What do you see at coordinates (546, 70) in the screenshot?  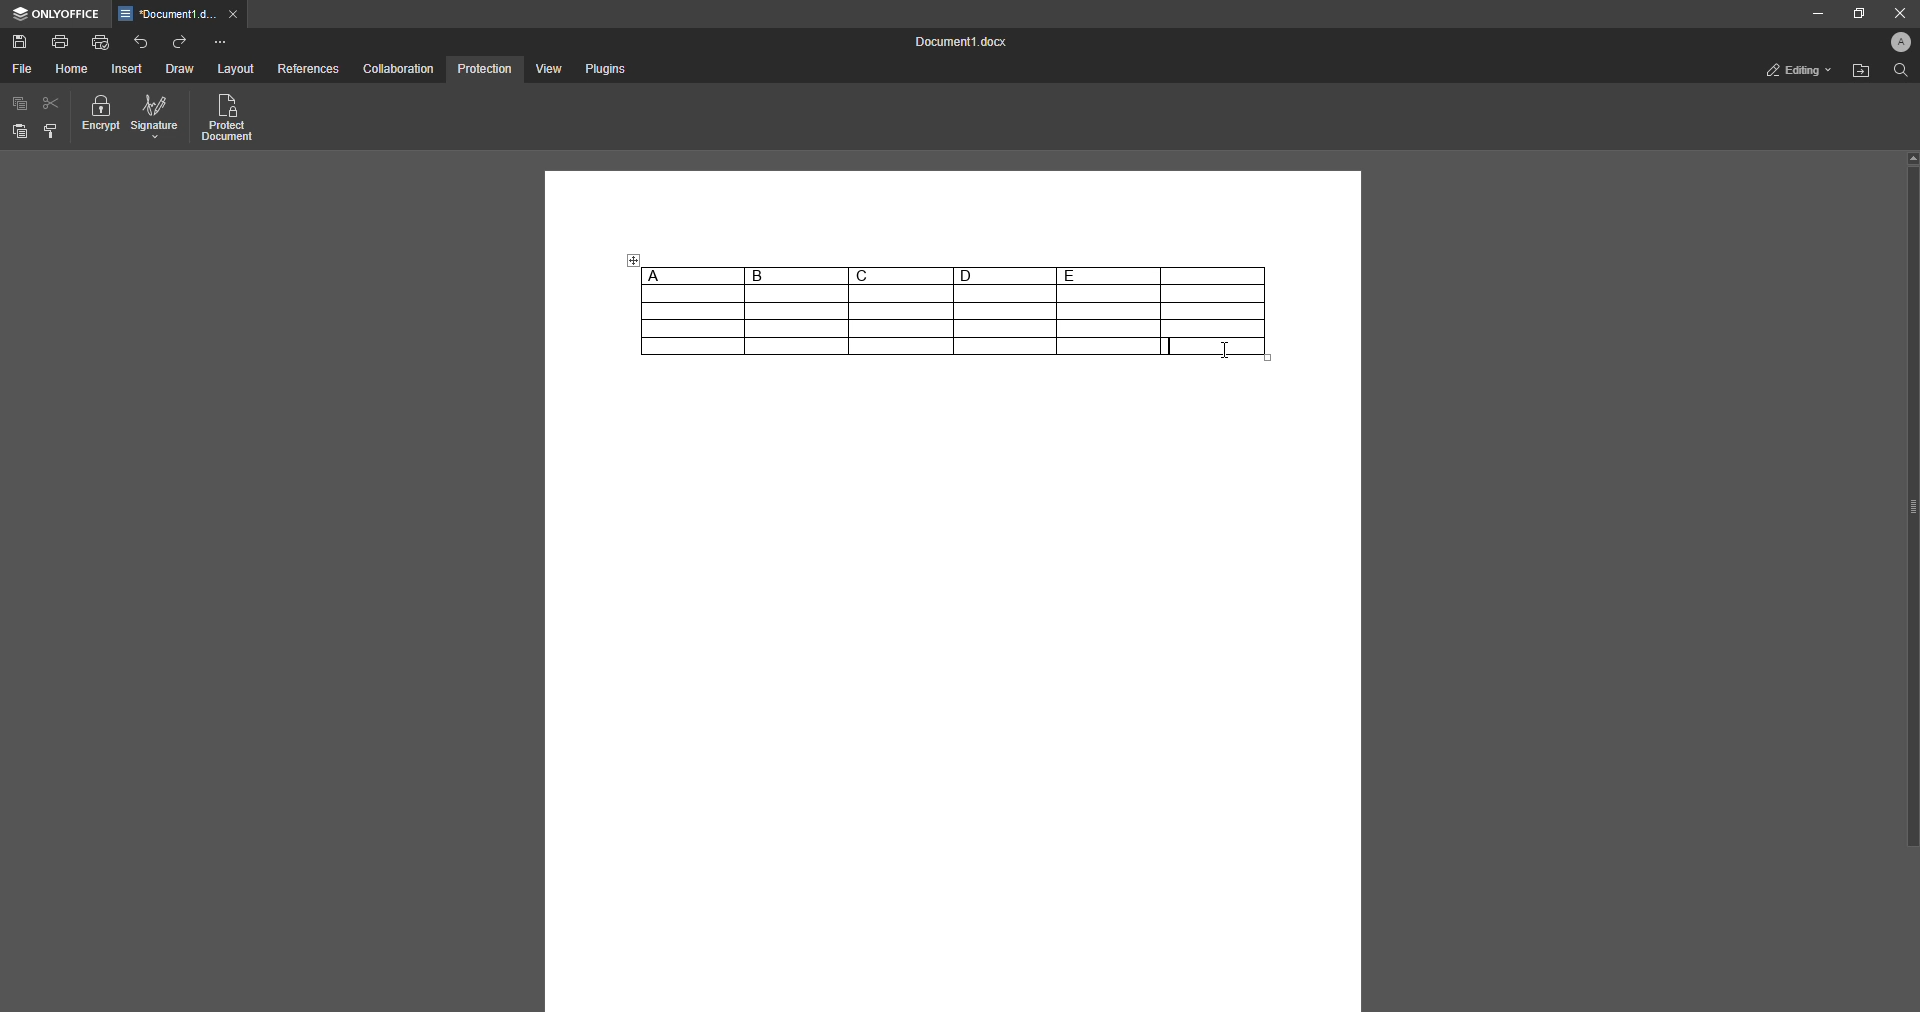 I see `View` at bounding box center [546, 70].